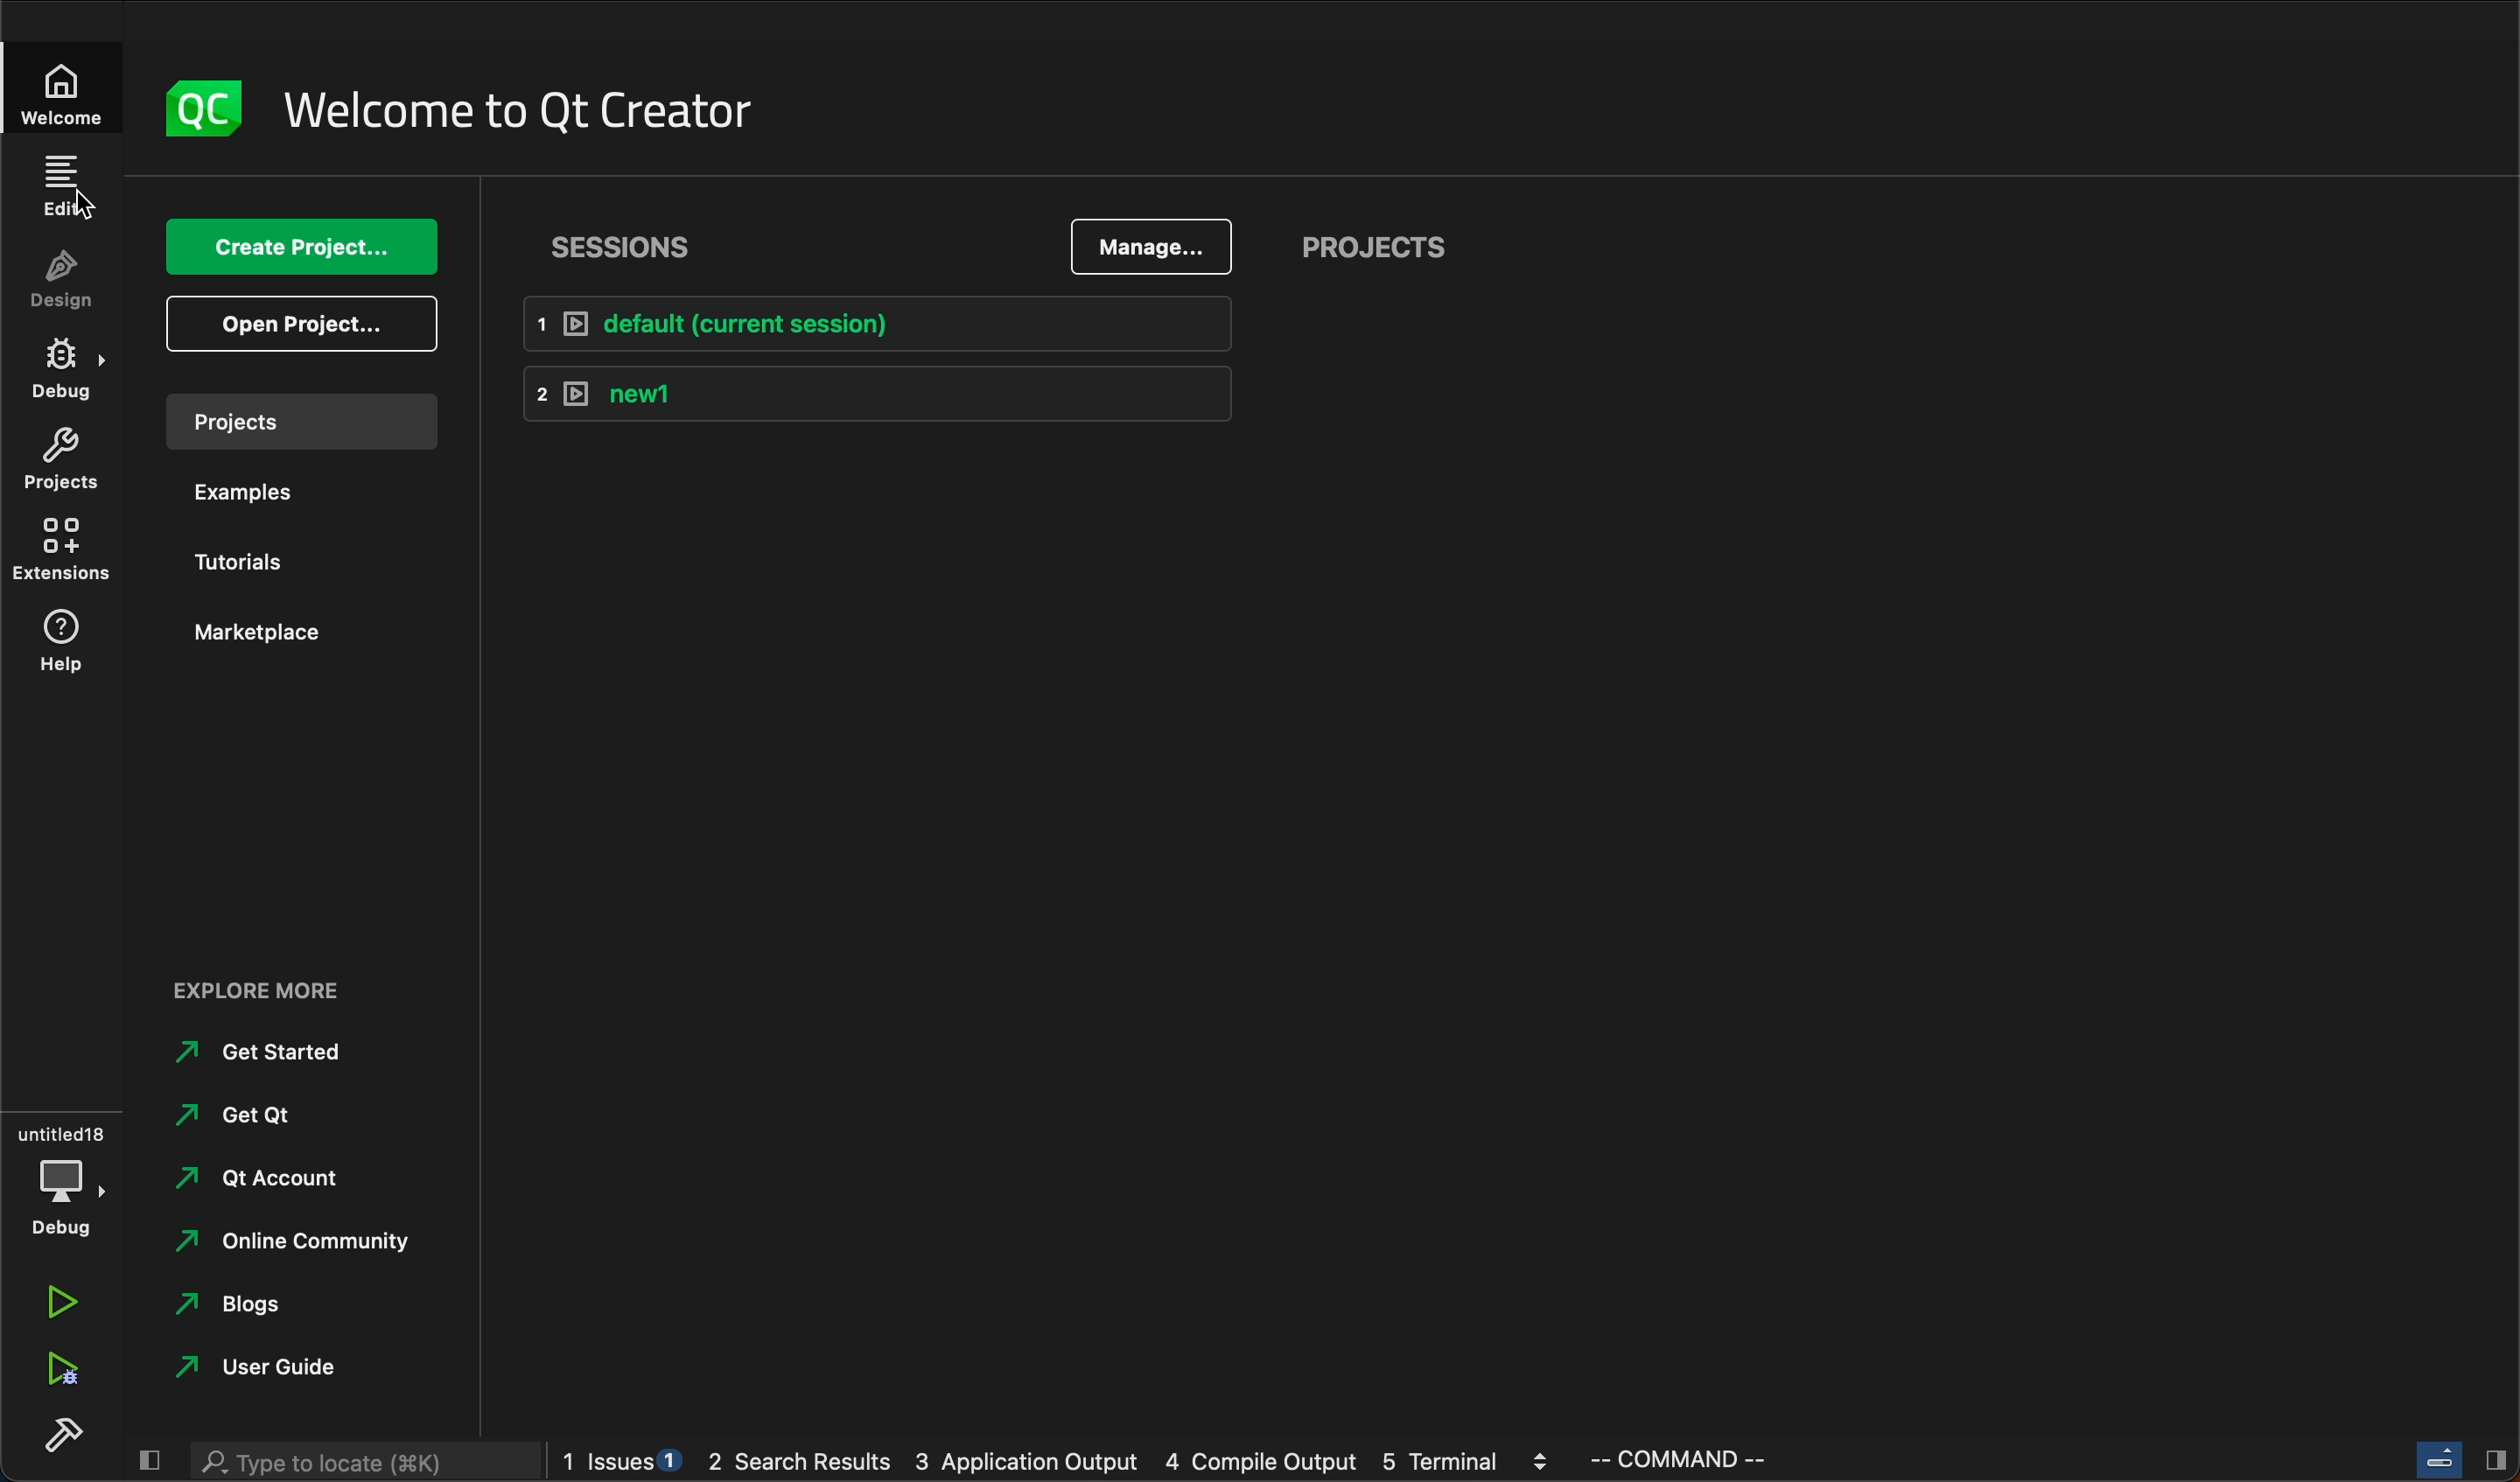  I want to click on welcome to qt, so click(521, 110).